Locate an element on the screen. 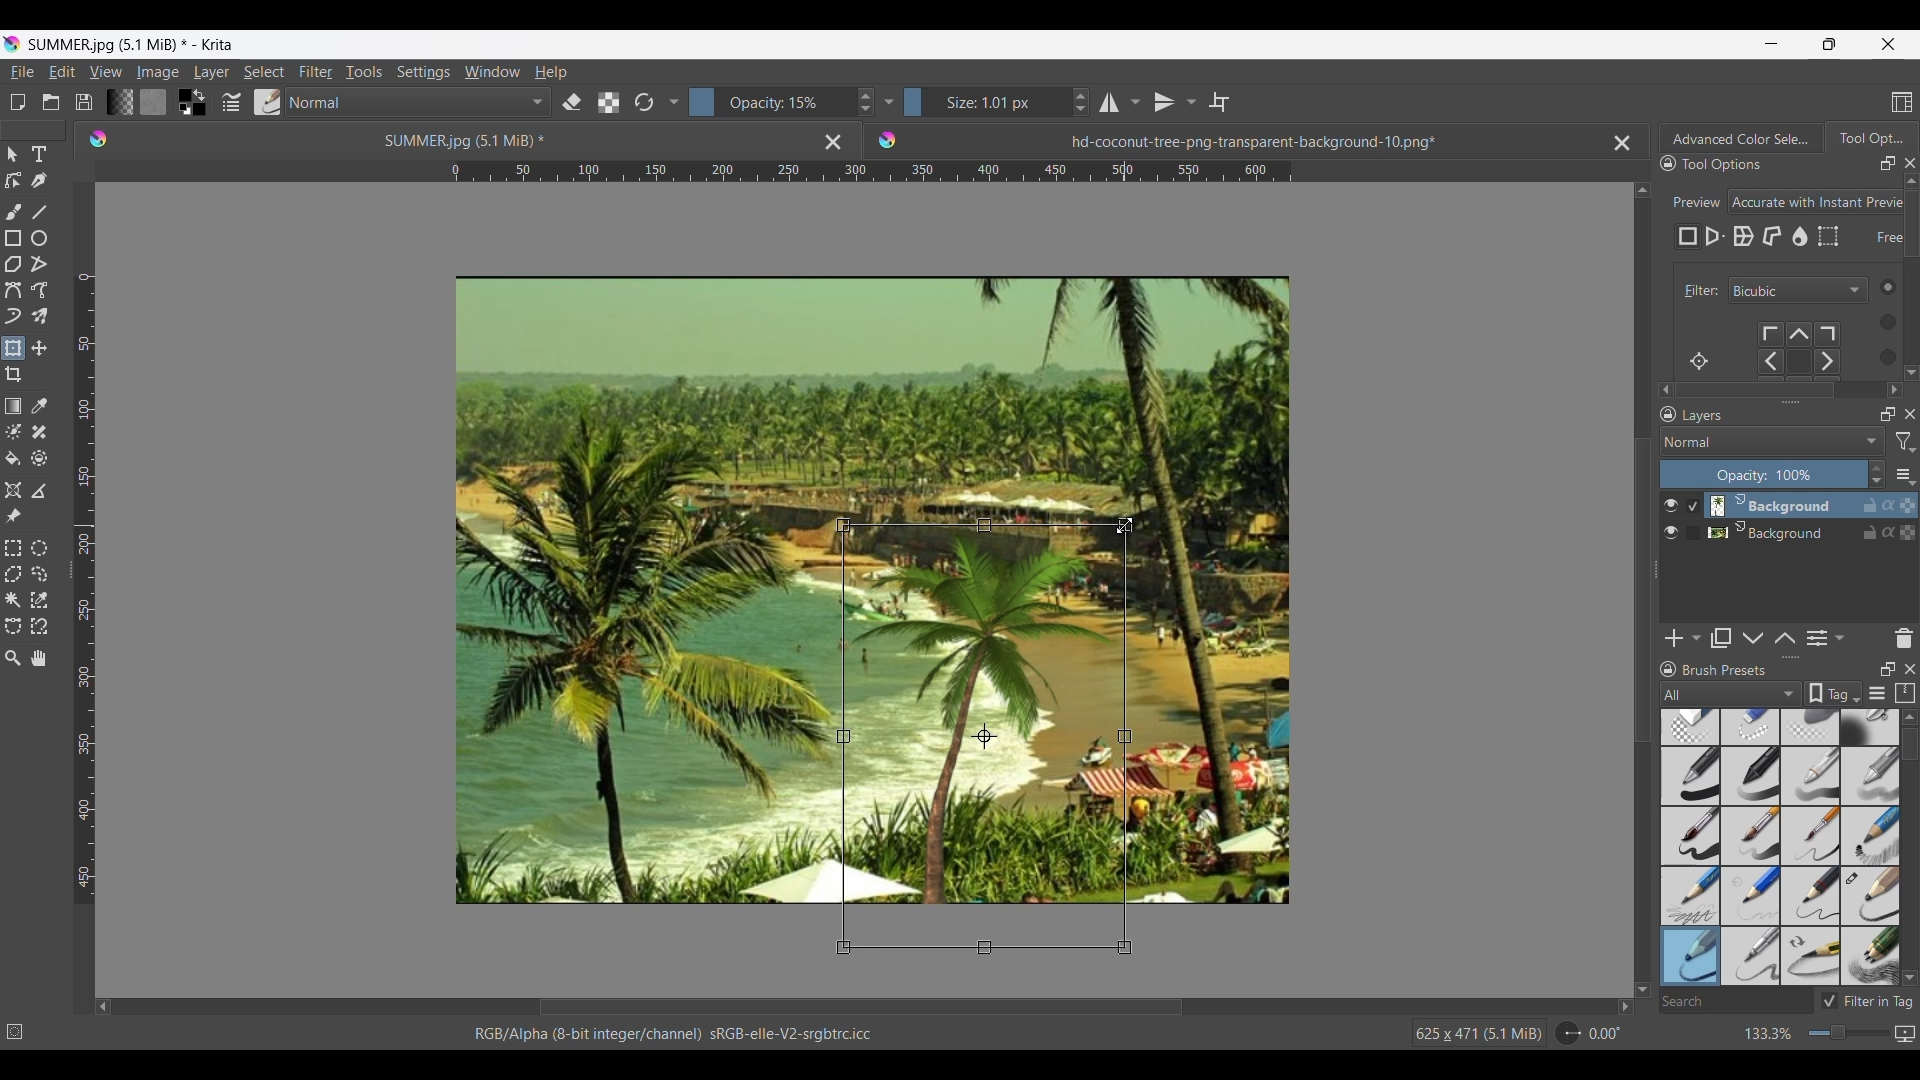 The height and width of the screenshot is (1080, 1920). Quick slide of vertical slide bar to top is located at coordinates (1911, 181).